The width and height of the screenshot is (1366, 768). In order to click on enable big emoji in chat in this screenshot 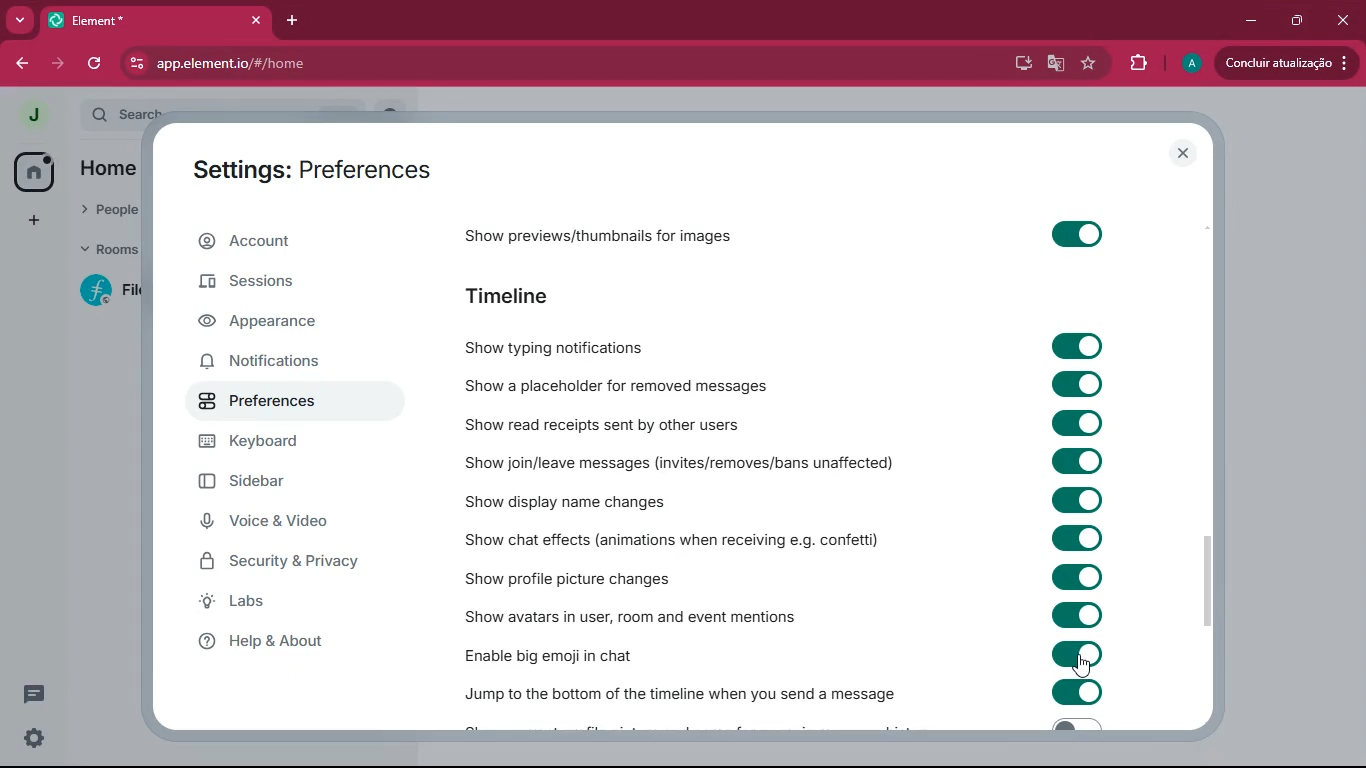, I will do `click(582, 651)`.